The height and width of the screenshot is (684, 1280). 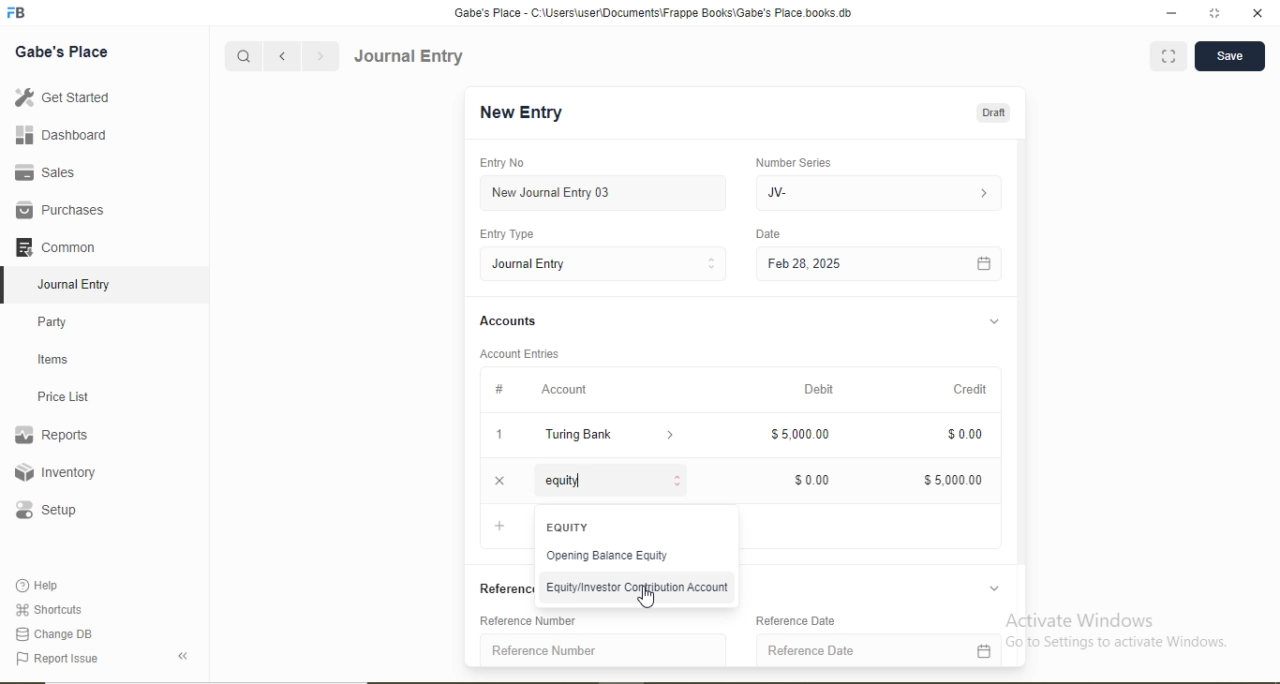 I want to click on Price List, so click(x=62, y=397).